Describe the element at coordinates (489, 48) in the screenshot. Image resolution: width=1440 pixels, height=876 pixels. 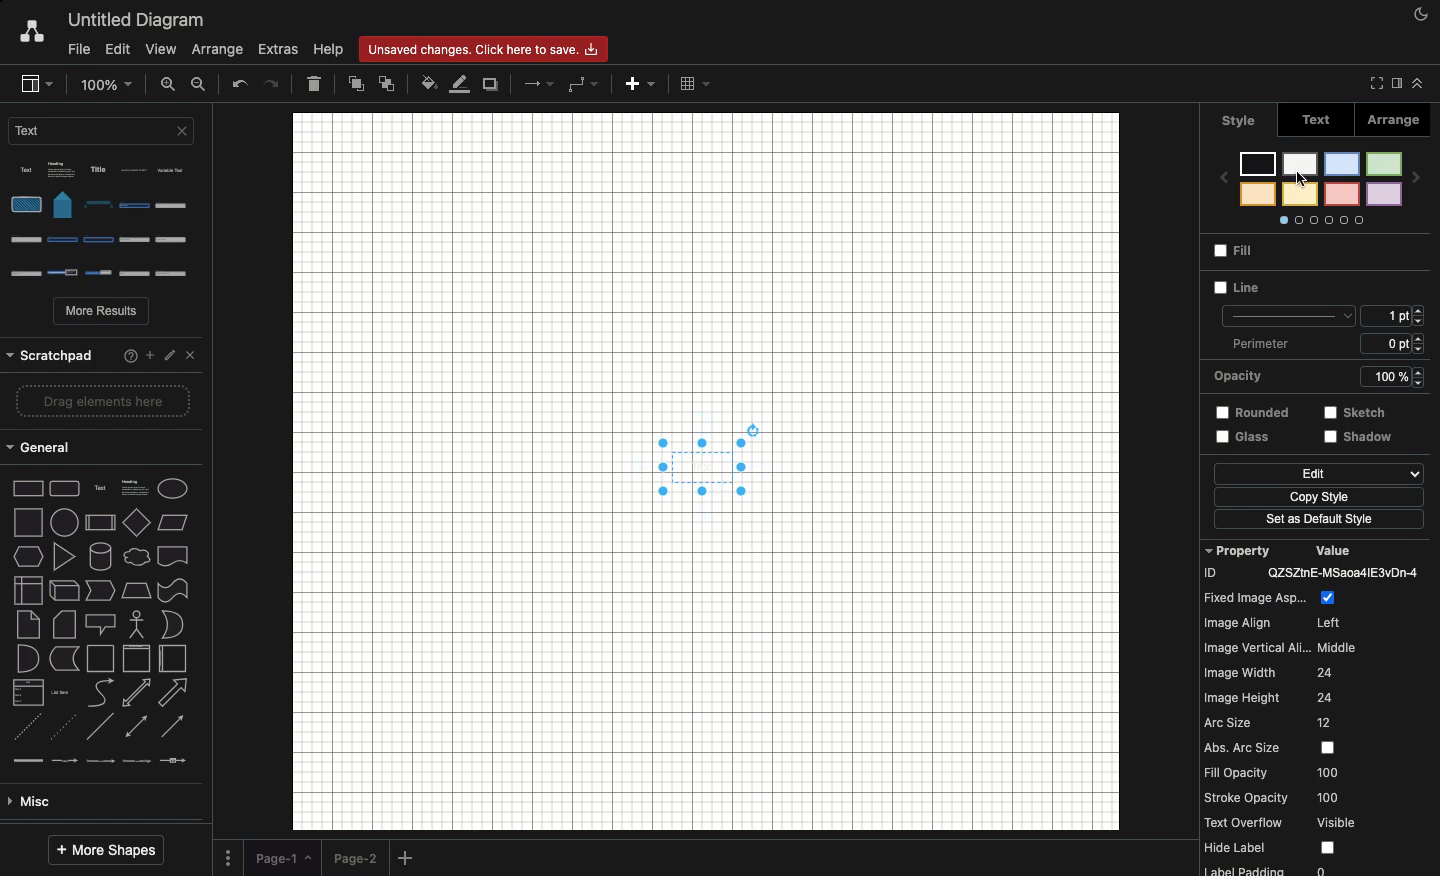
I see `changes` at that location.